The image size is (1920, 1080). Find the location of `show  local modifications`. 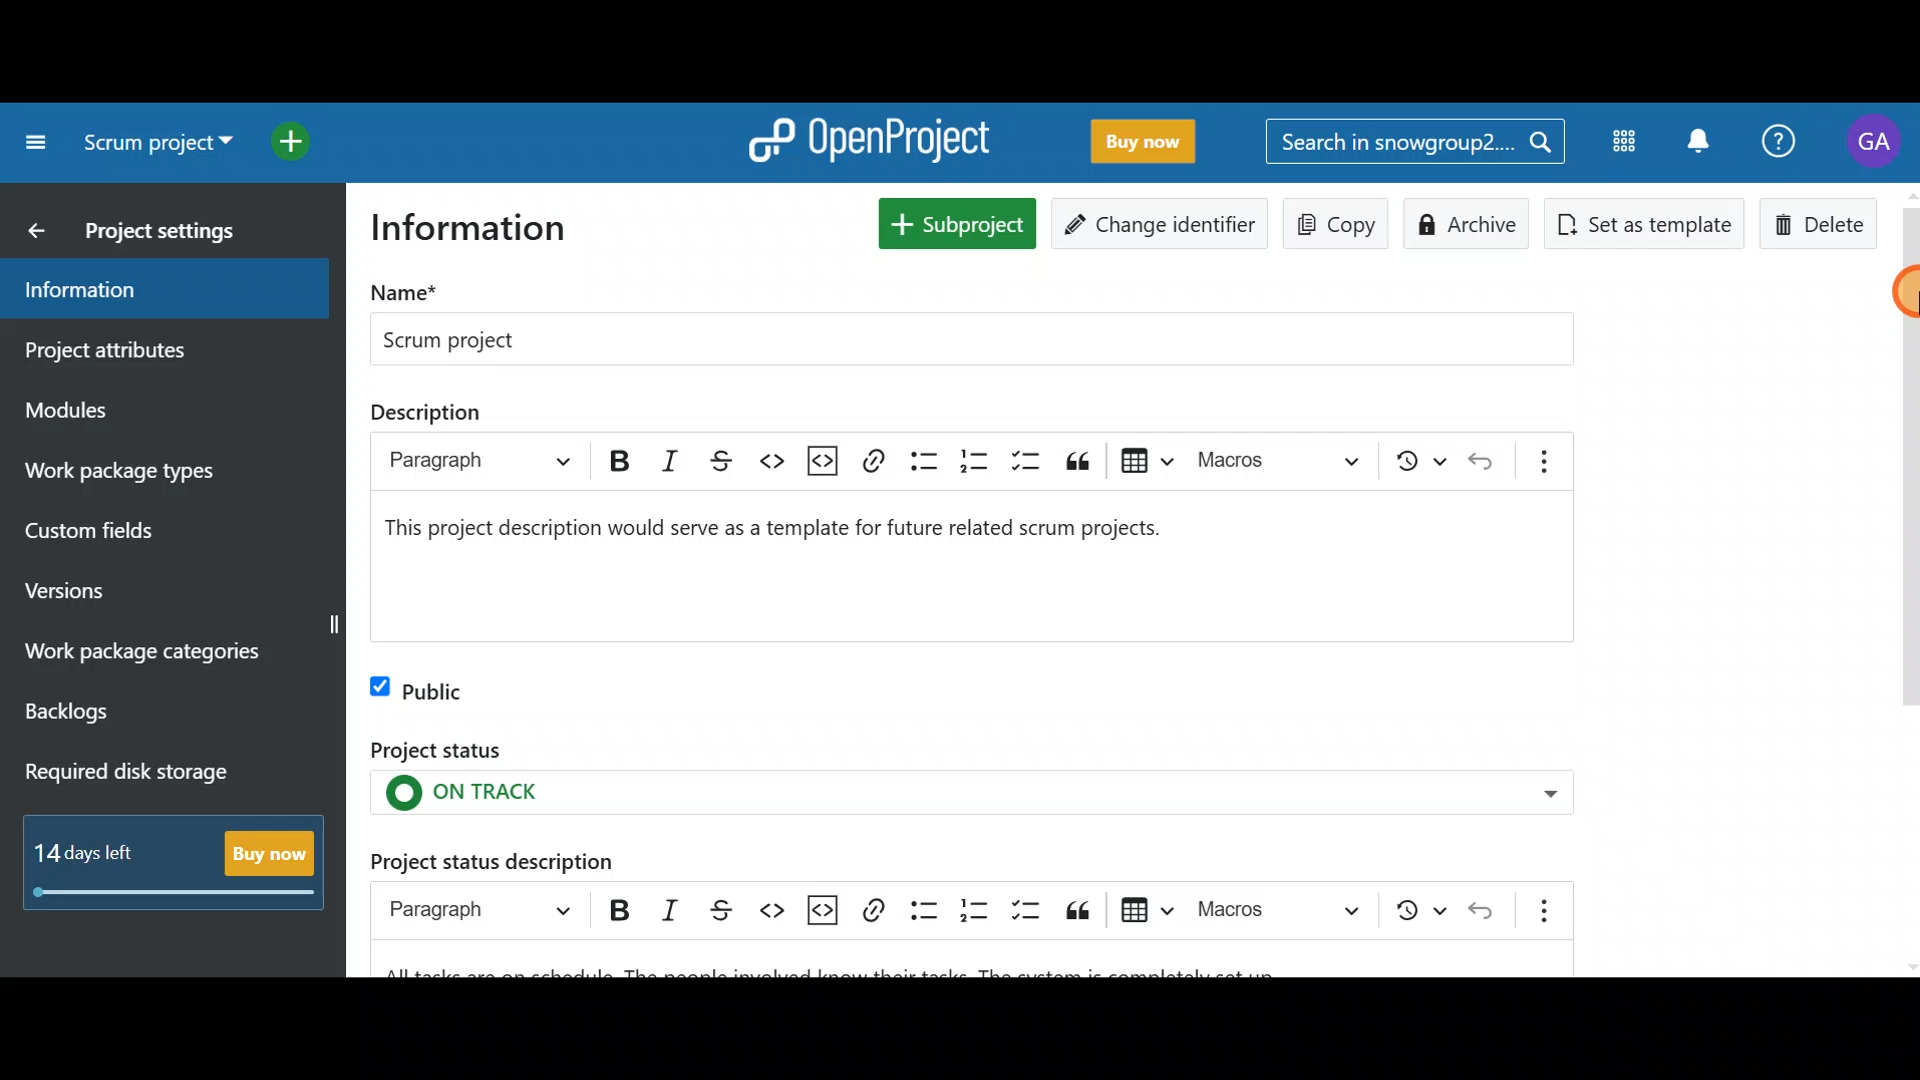

show  local modifications is located at coordinates (1419, 460).